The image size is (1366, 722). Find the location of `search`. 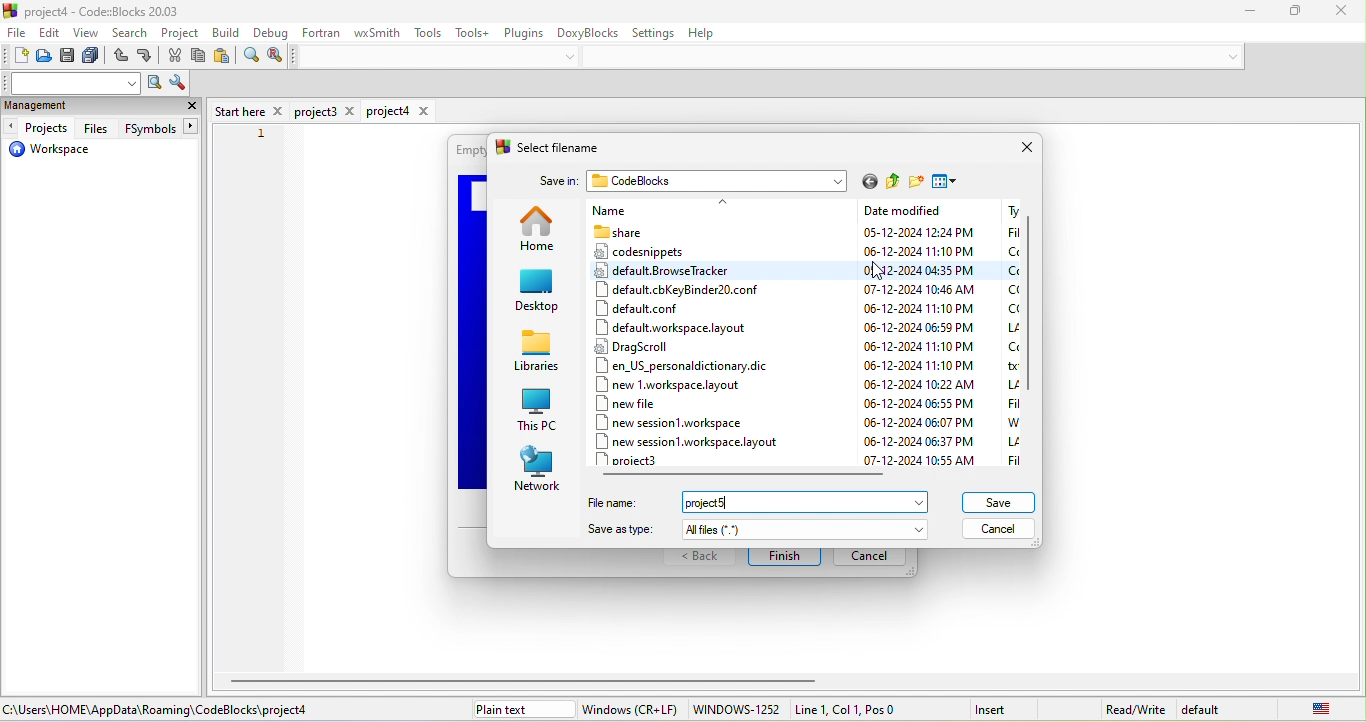

search is located at coordinates (132, 35).